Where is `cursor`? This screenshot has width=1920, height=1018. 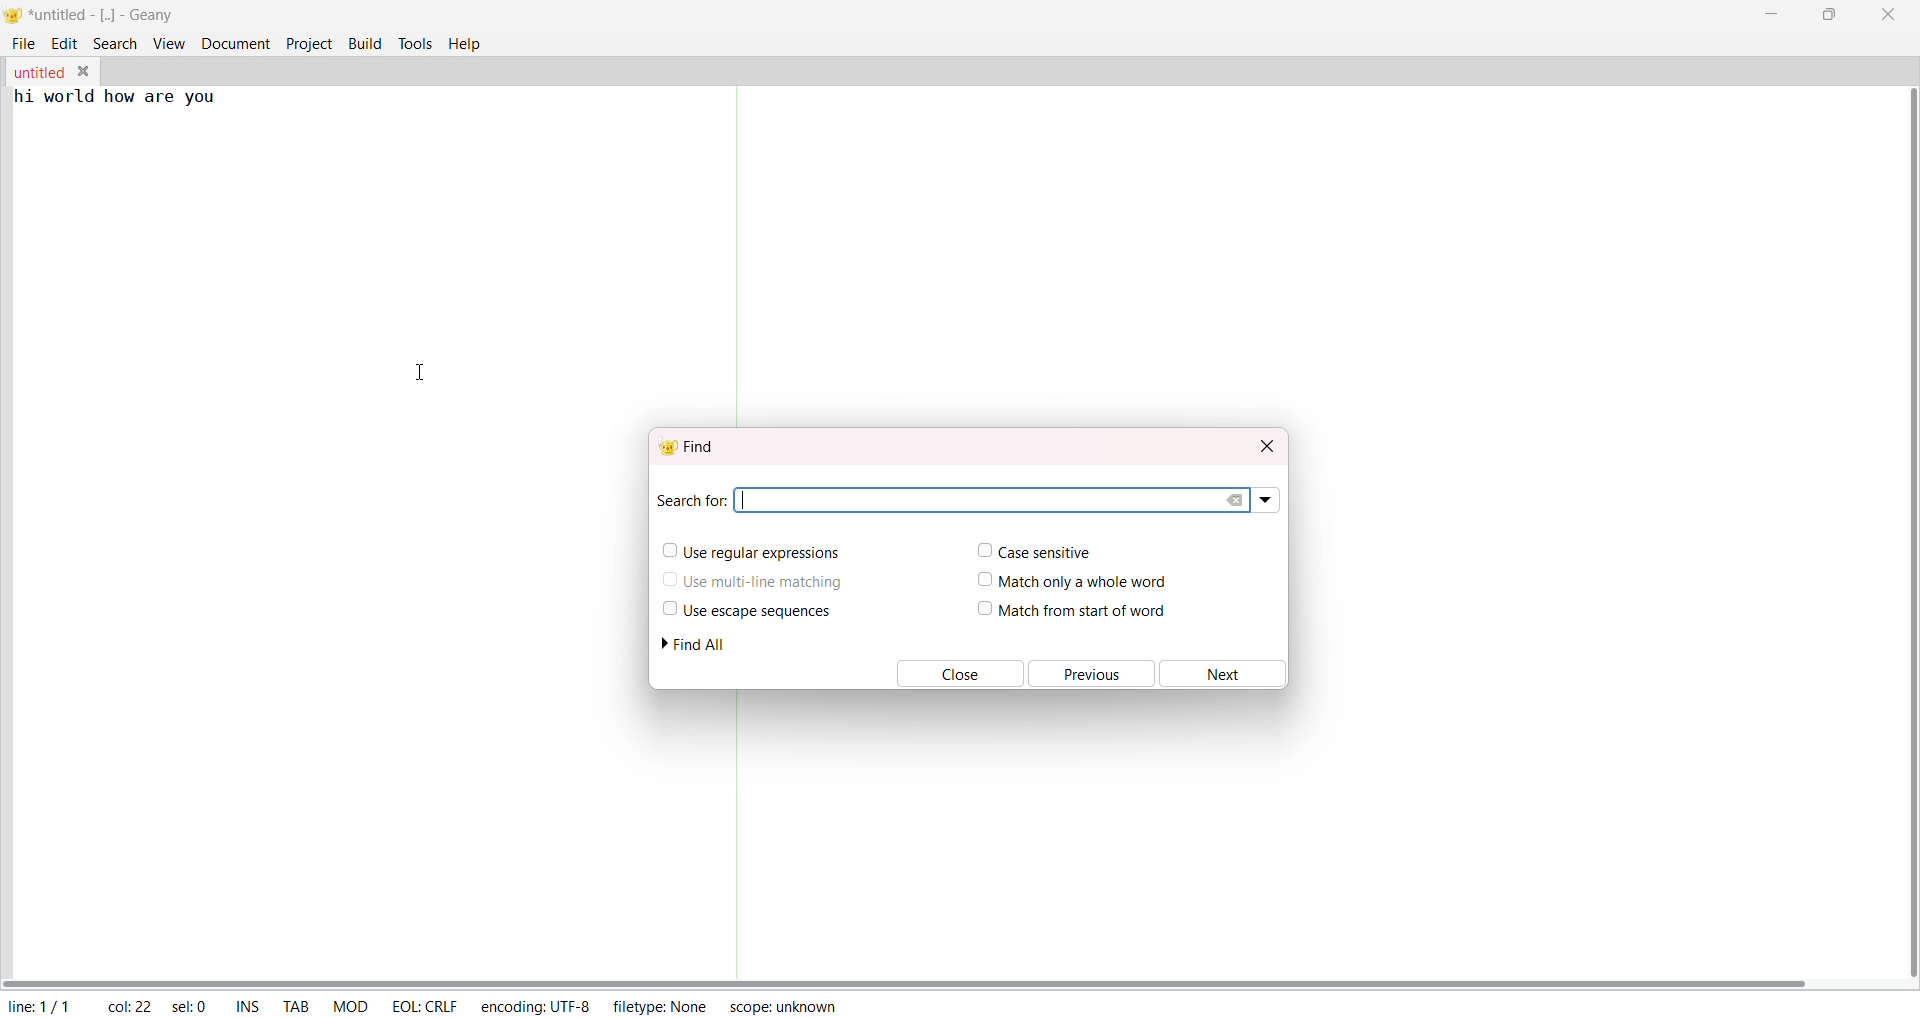
cursor is located at coordinates (421, 368).